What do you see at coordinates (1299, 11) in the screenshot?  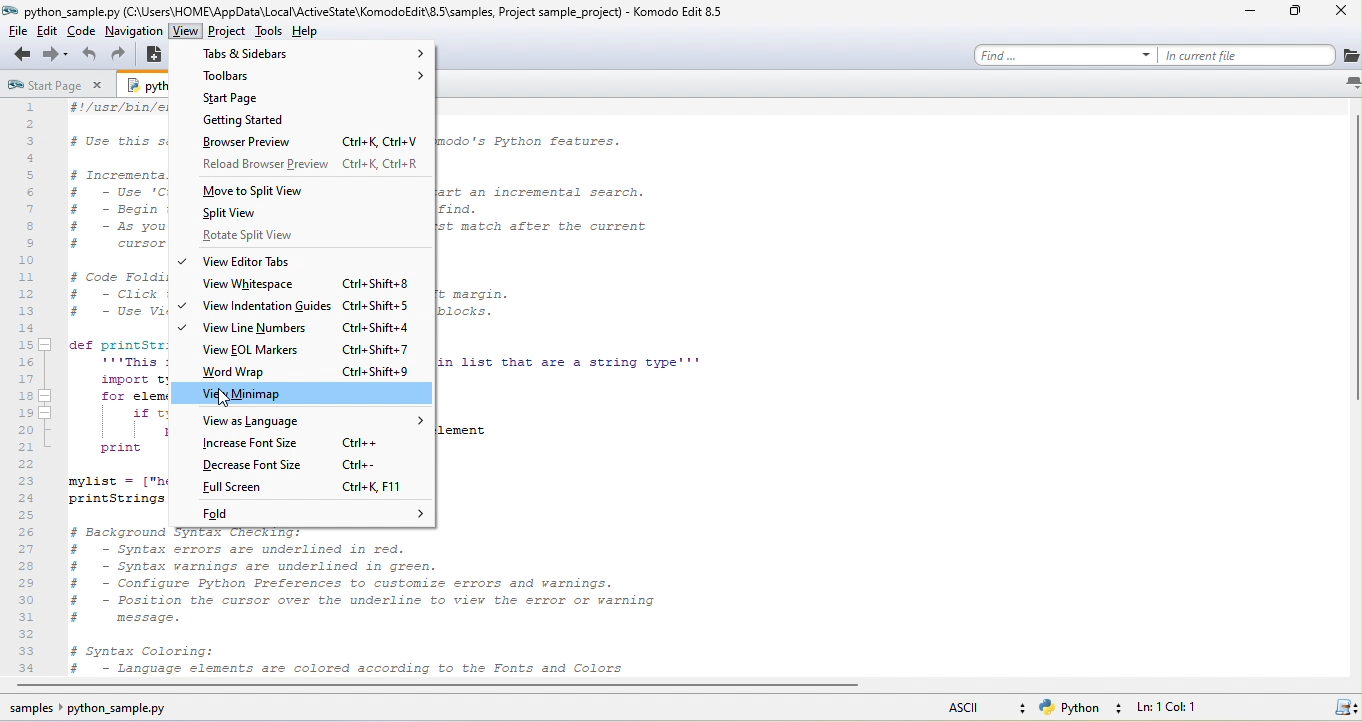 I see `maximize` at bounding box center [1299, 11].